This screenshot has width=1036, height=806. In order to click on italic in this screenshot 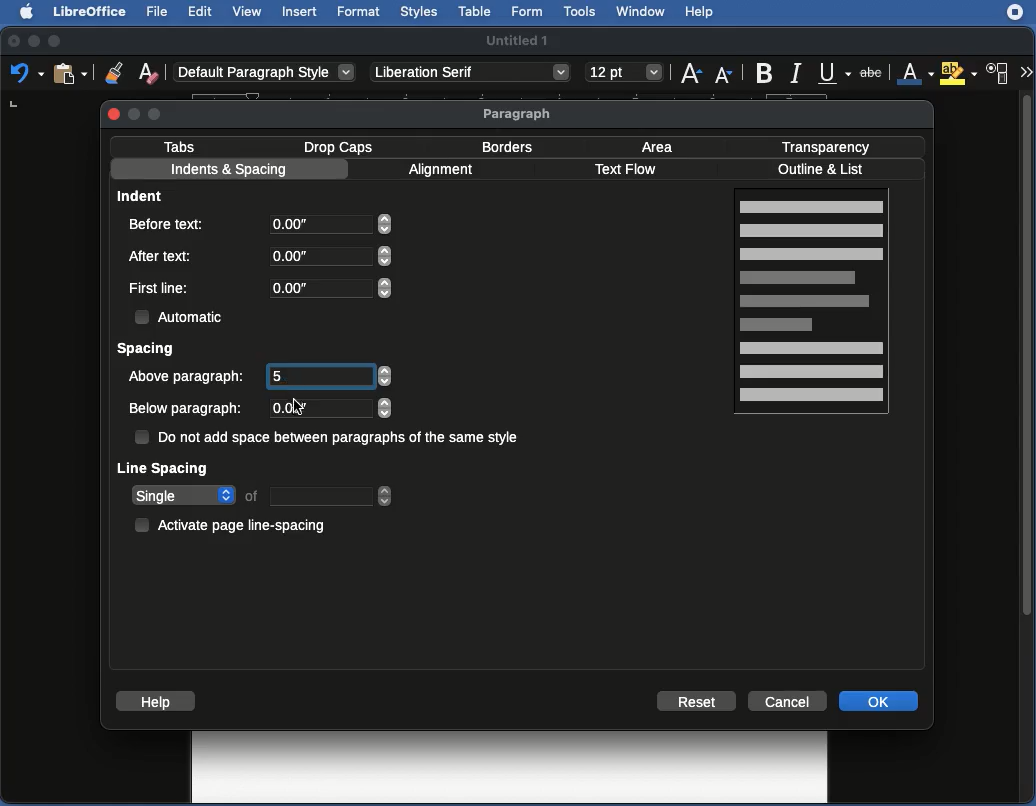, I will do `click(795, 71)`.